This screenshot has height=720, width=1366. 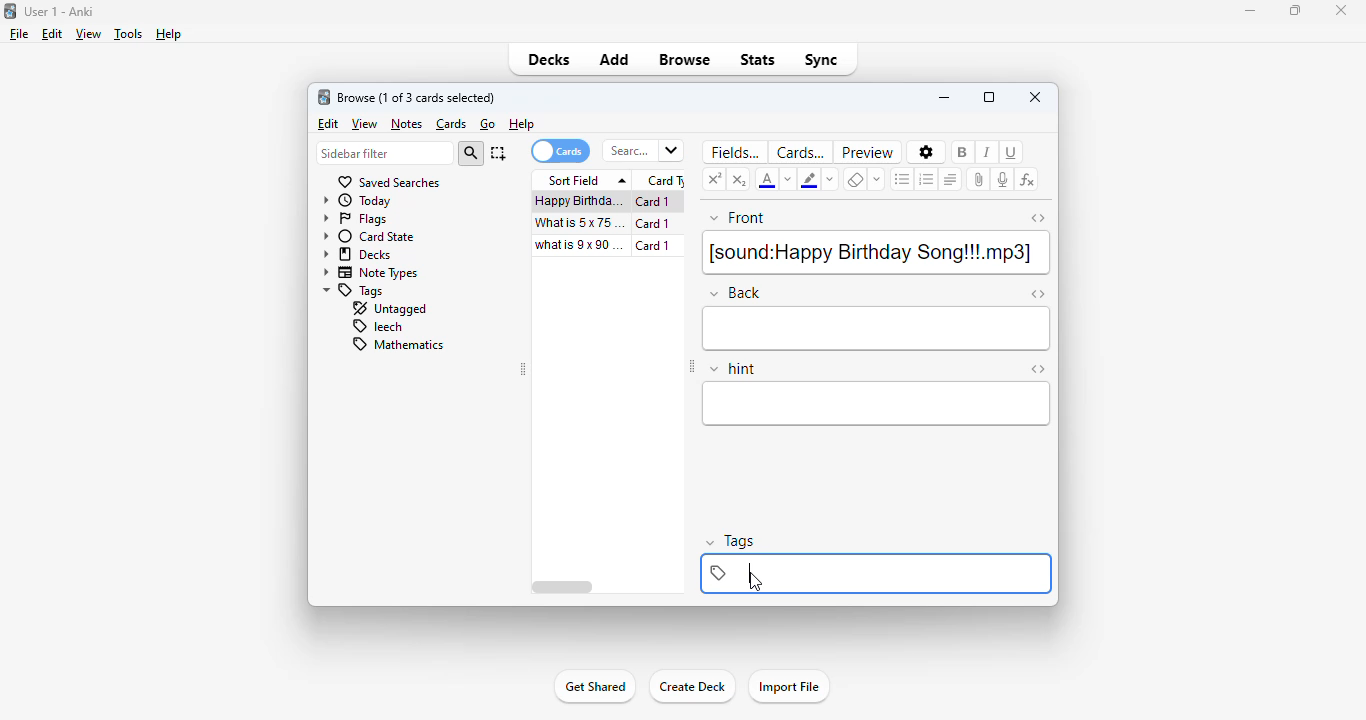 I want to click on User 1- Anki, so click(x=61, y=12).